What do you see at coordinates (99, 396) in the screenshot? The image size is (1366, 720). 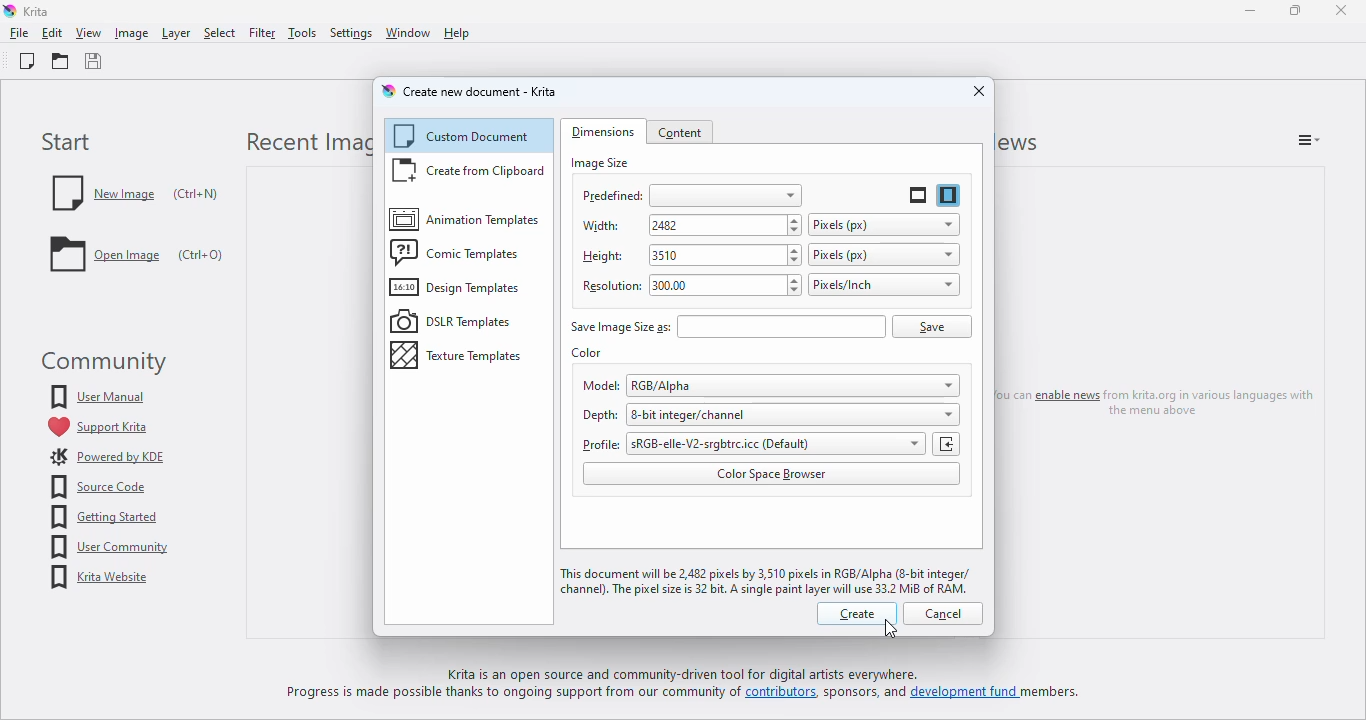 I see `user manual` at bounding box center [99, 396].